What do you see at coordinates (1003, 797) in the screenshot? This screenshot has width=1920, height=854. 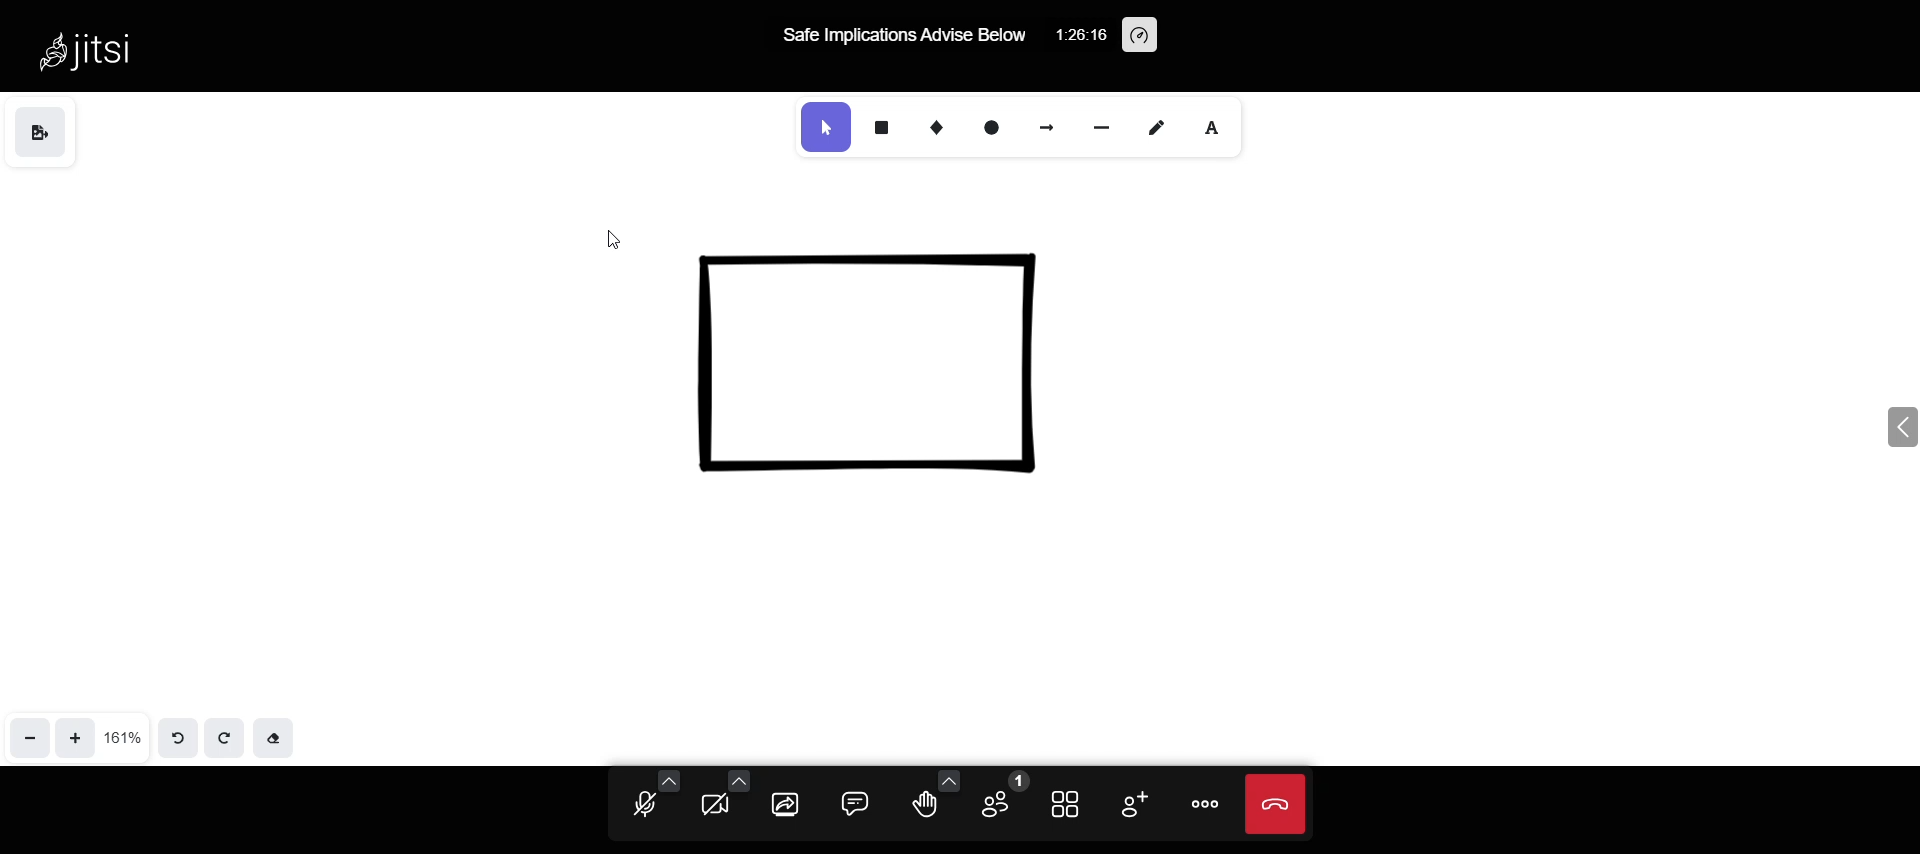 I see `participants` at bounding box center [1003, 797].